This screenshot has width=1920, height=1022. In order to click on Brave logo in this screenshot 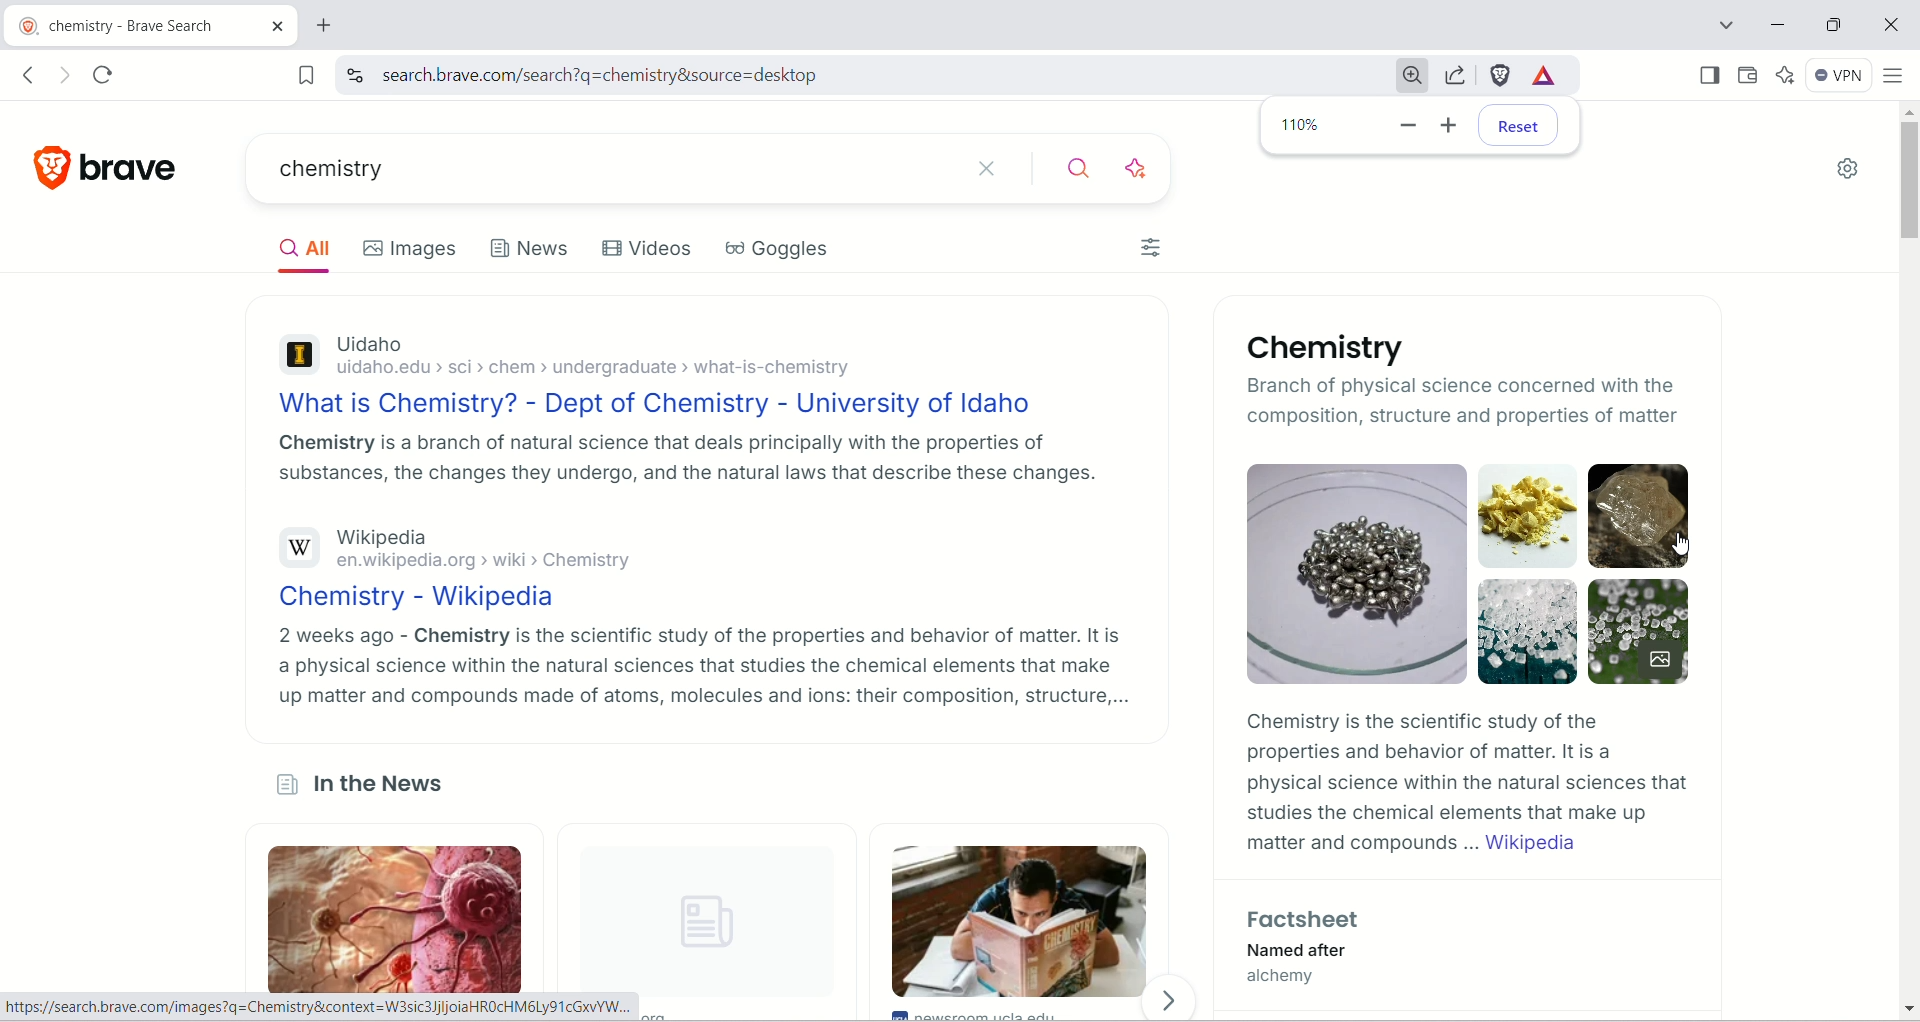, I will do `click(45, 164)`.